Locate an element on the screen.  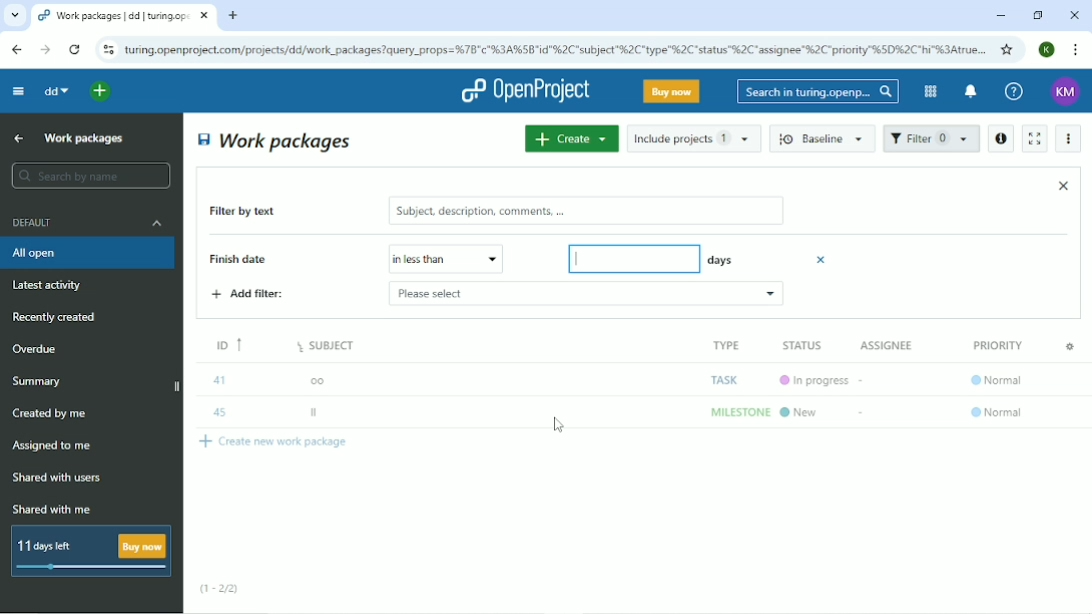
Account is located at coordinates (1048, 49).